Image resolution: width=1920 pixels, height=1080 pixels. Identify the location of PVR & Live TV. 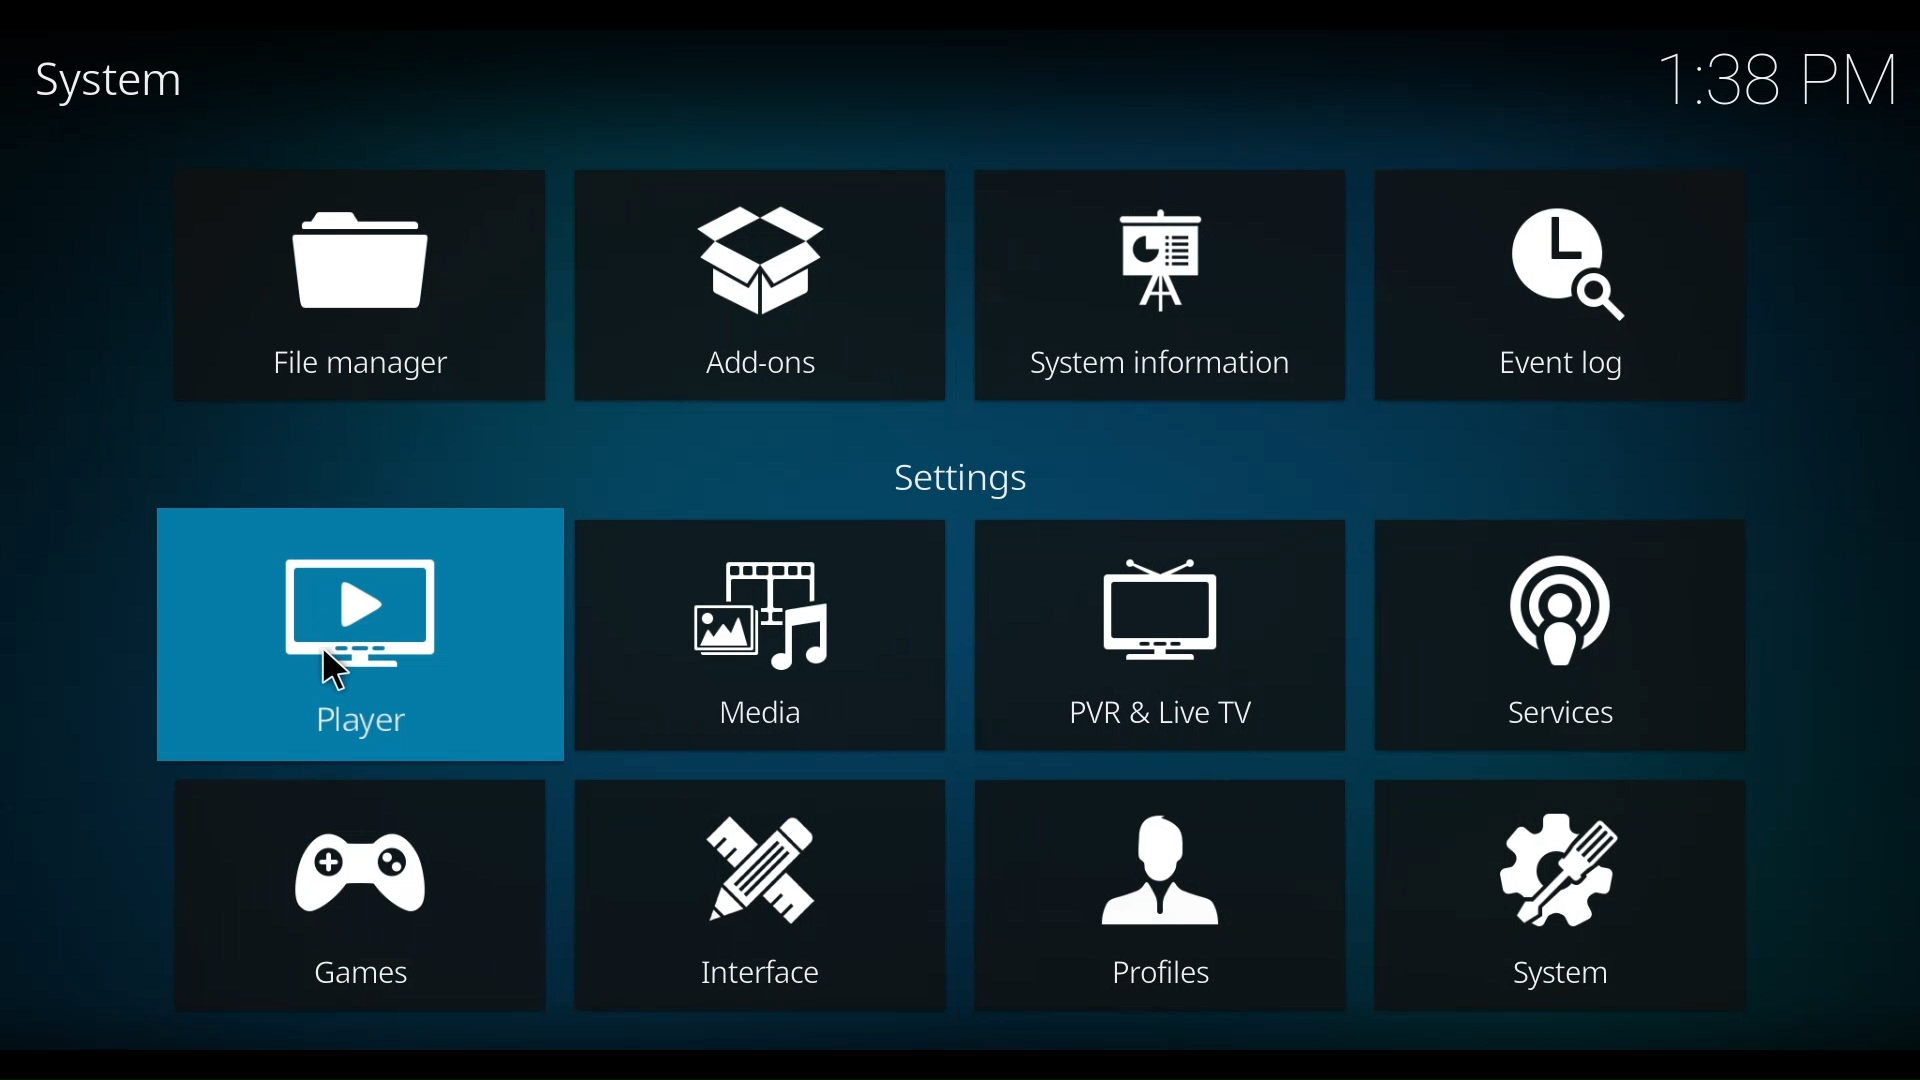
(1163, 636).